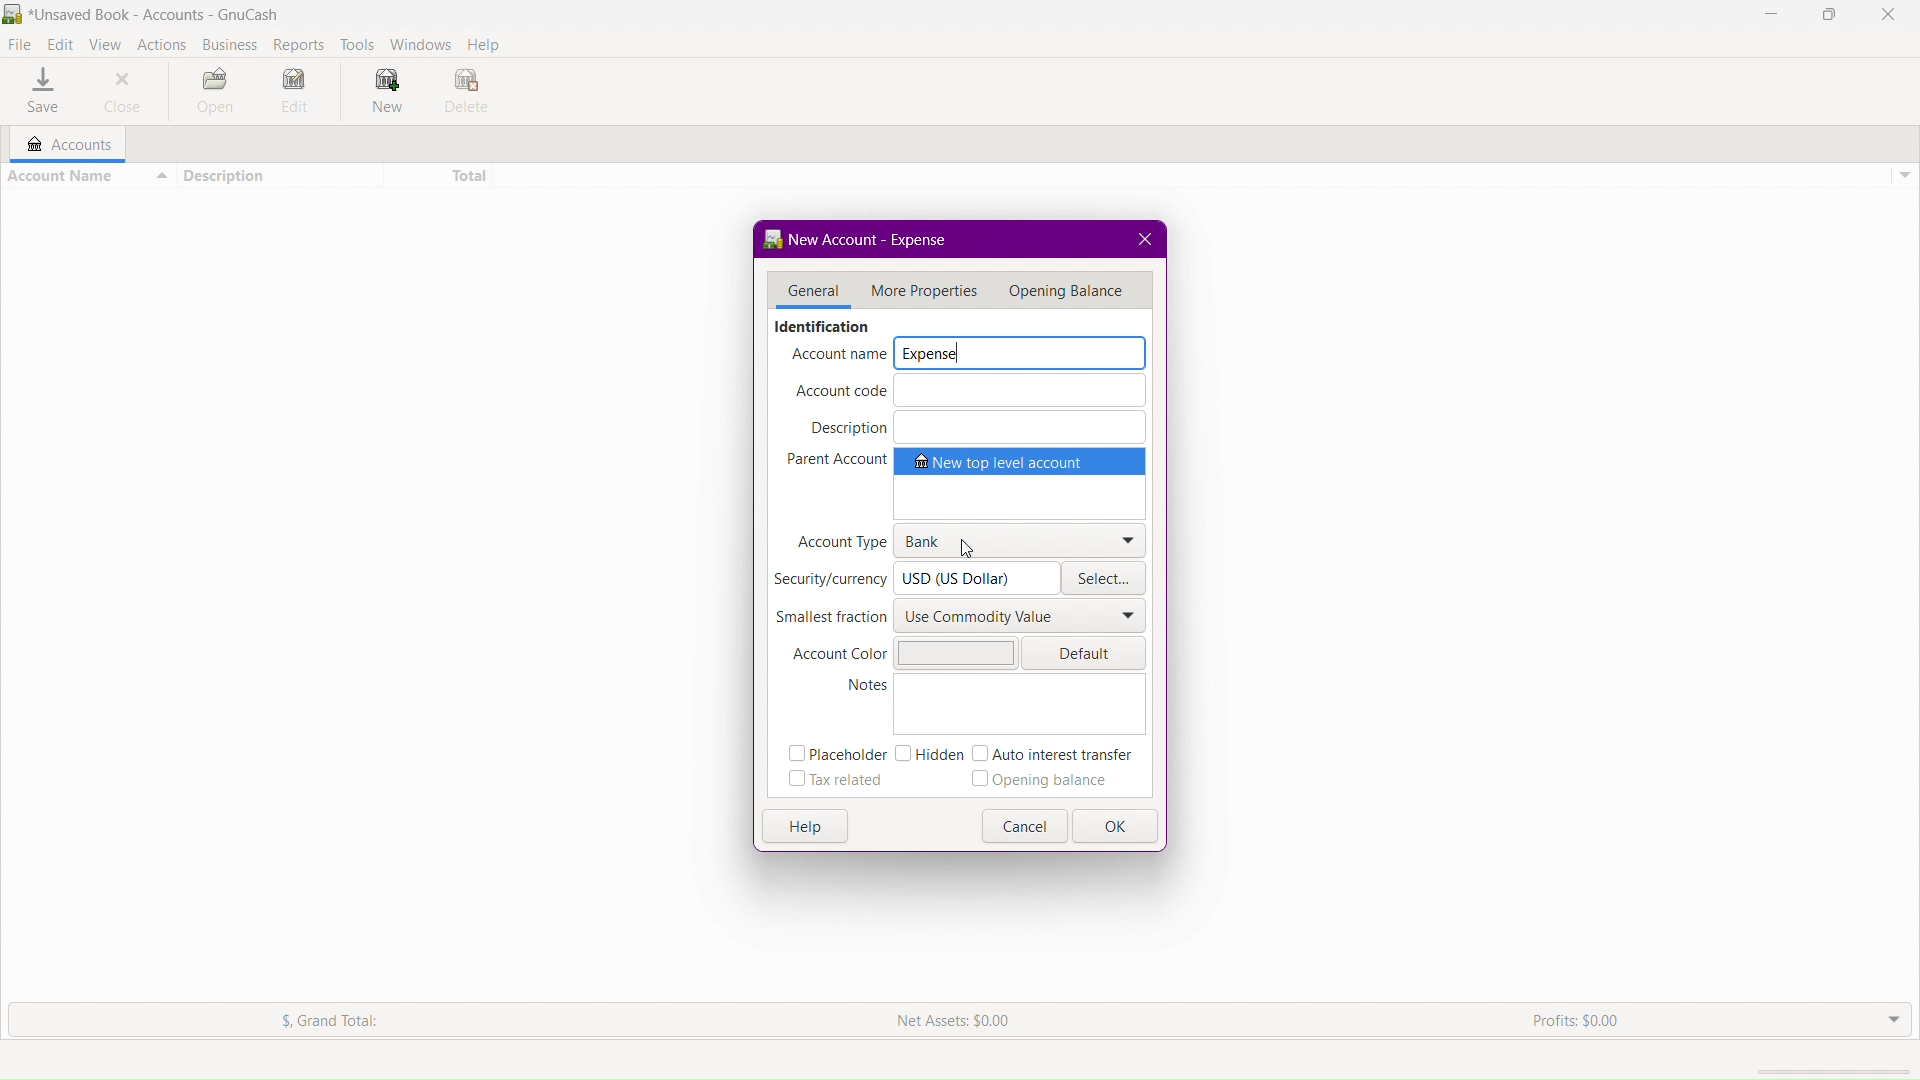 This screenshot has width=1920, height=1080. What do you see at coordinates (922, 289) in the screenshot?
I see `More Properties` at bounding box center [922, 289].